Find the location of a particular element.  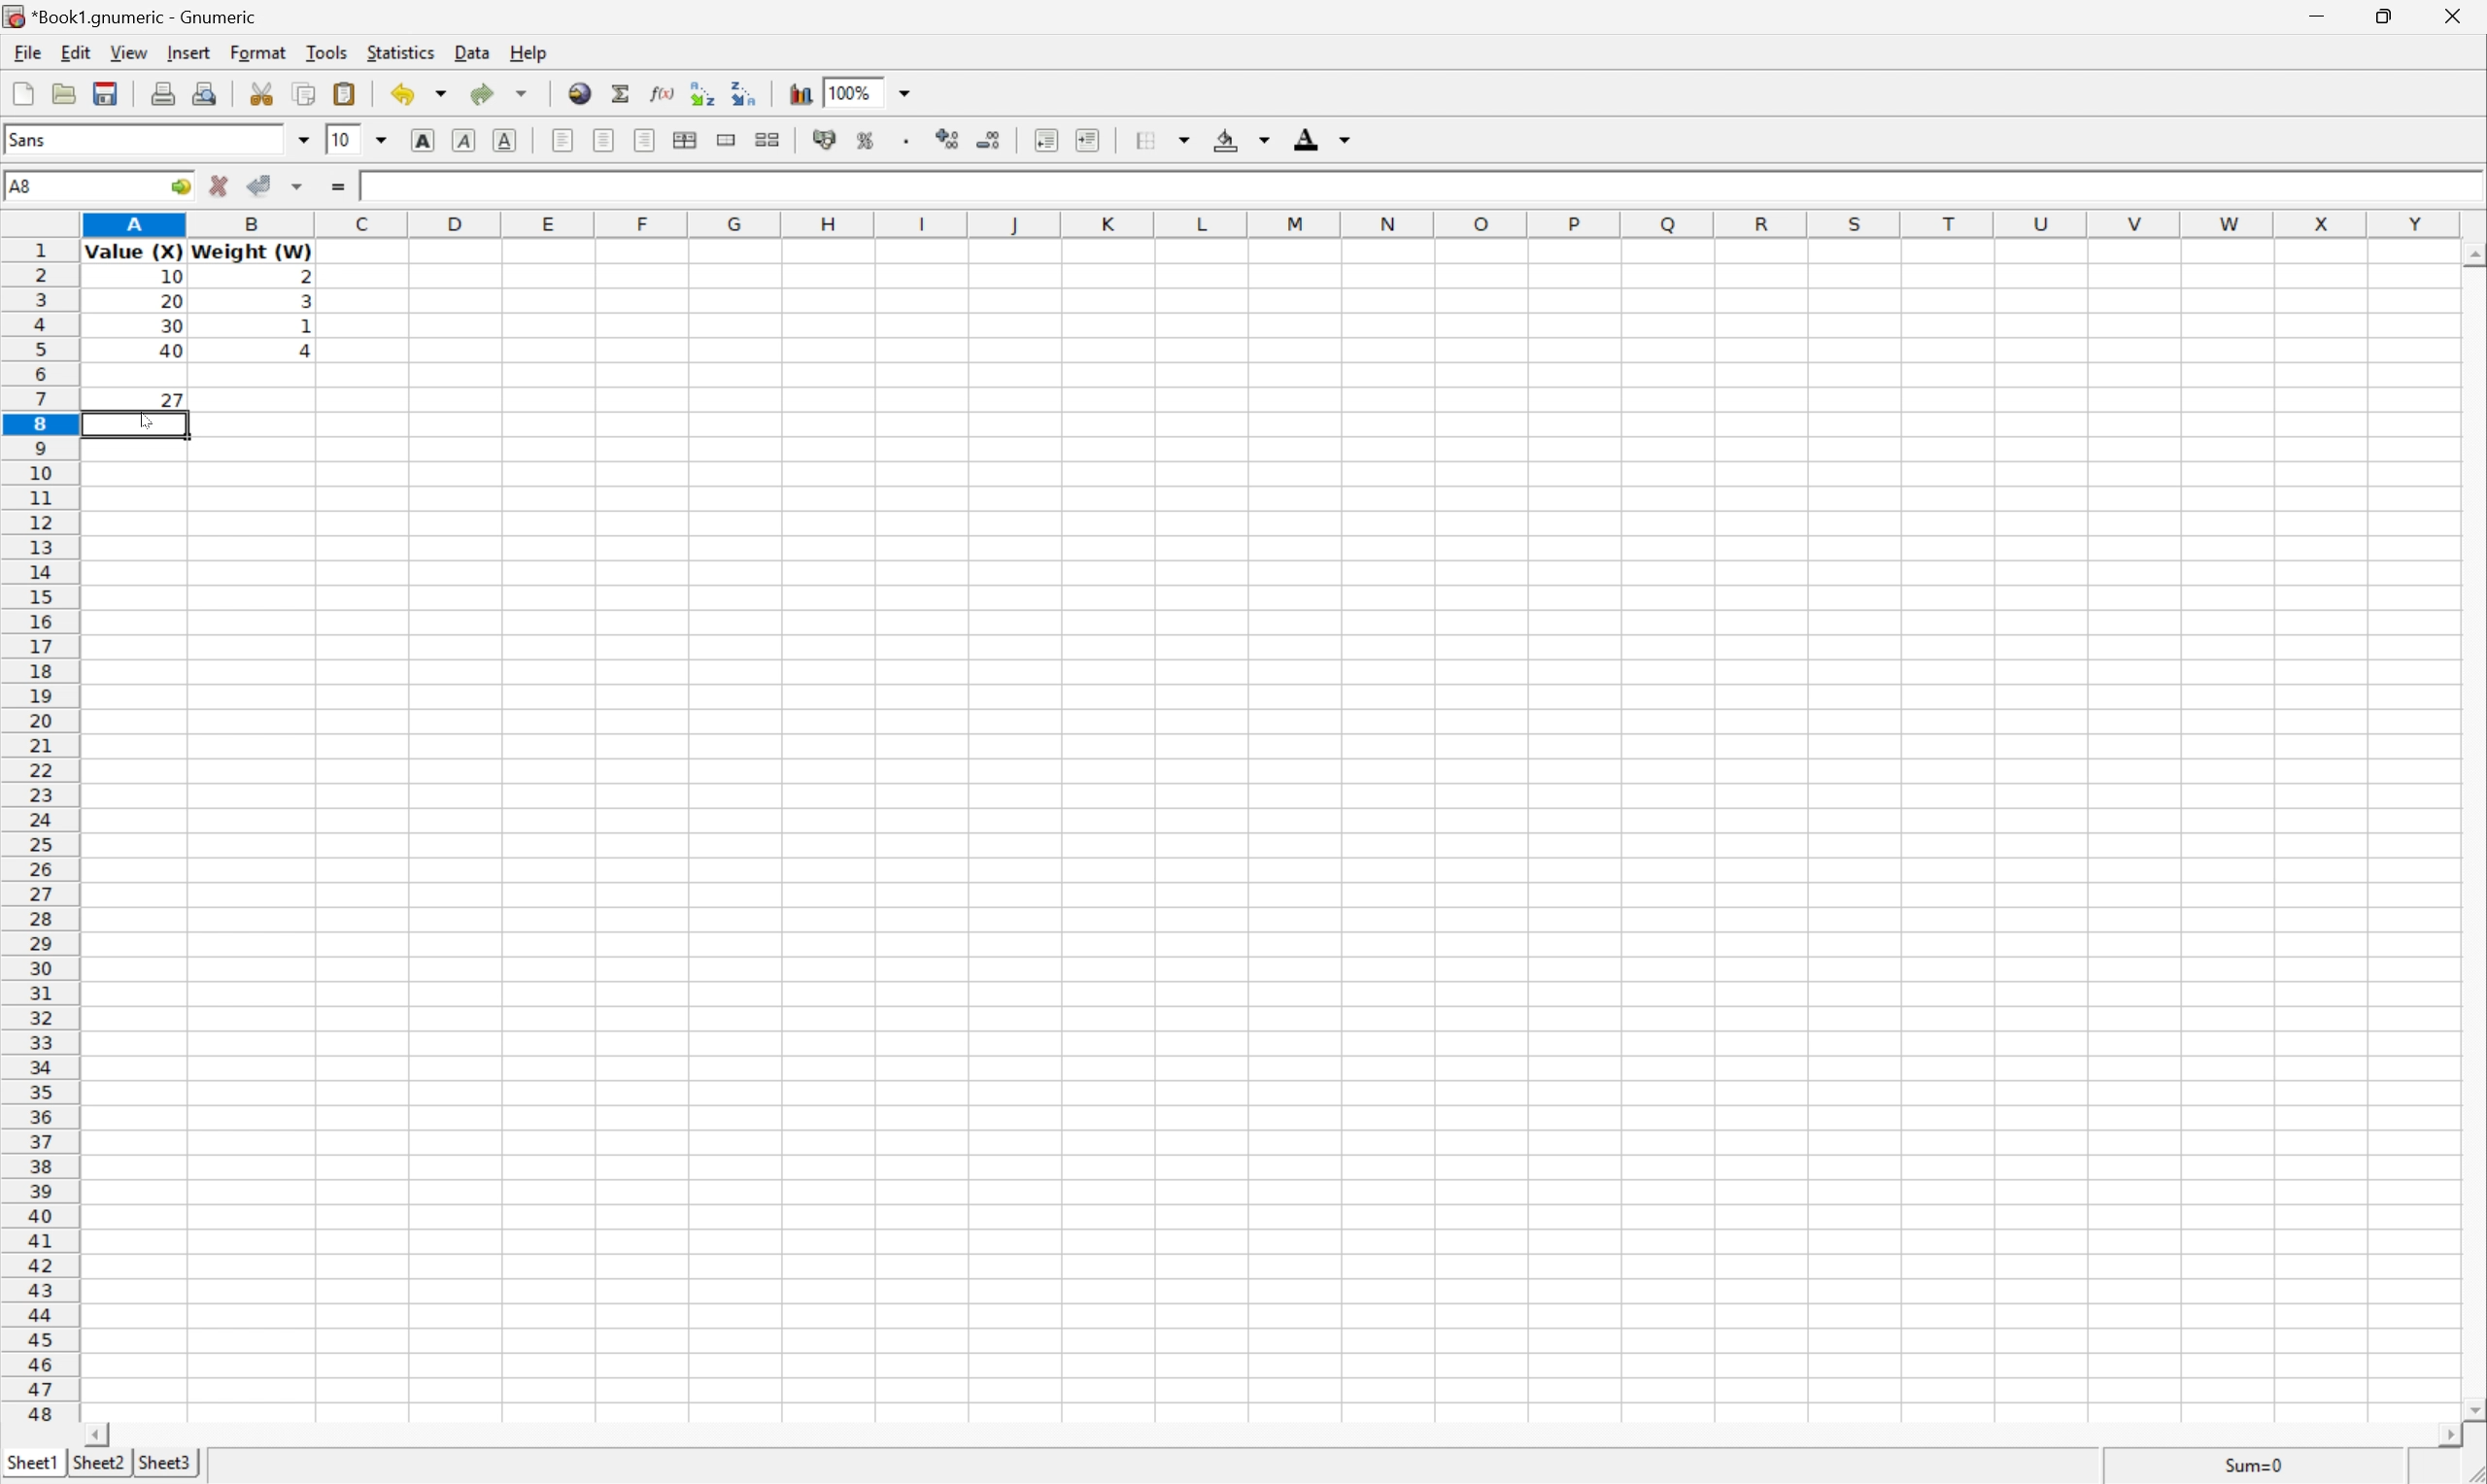

Set the format of the selected cells to include a thousands separator is located at coordinates (905, 141).